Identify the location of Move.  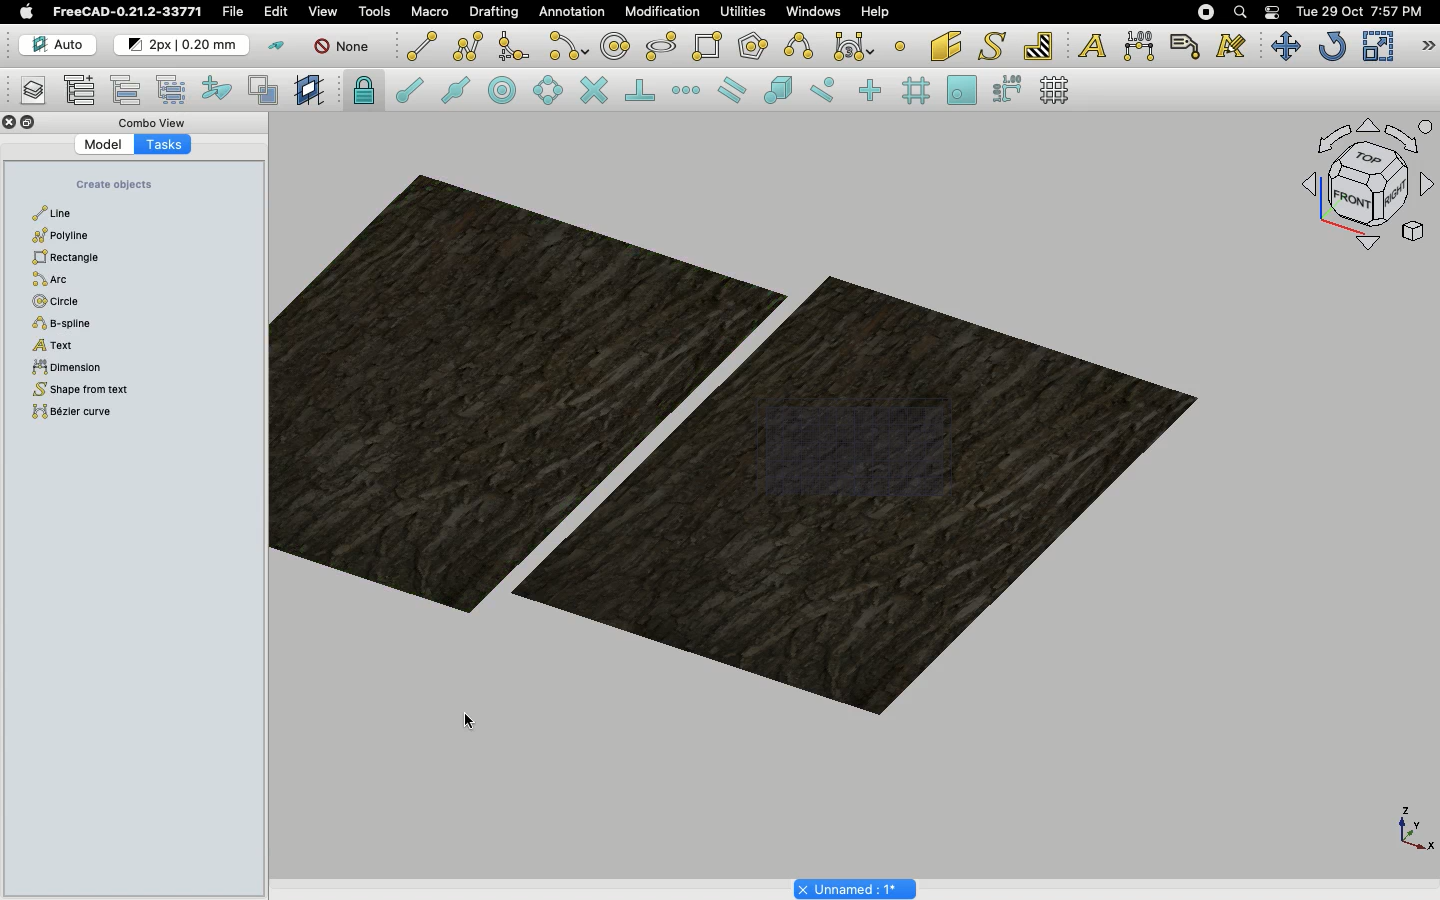
(1285, 46).